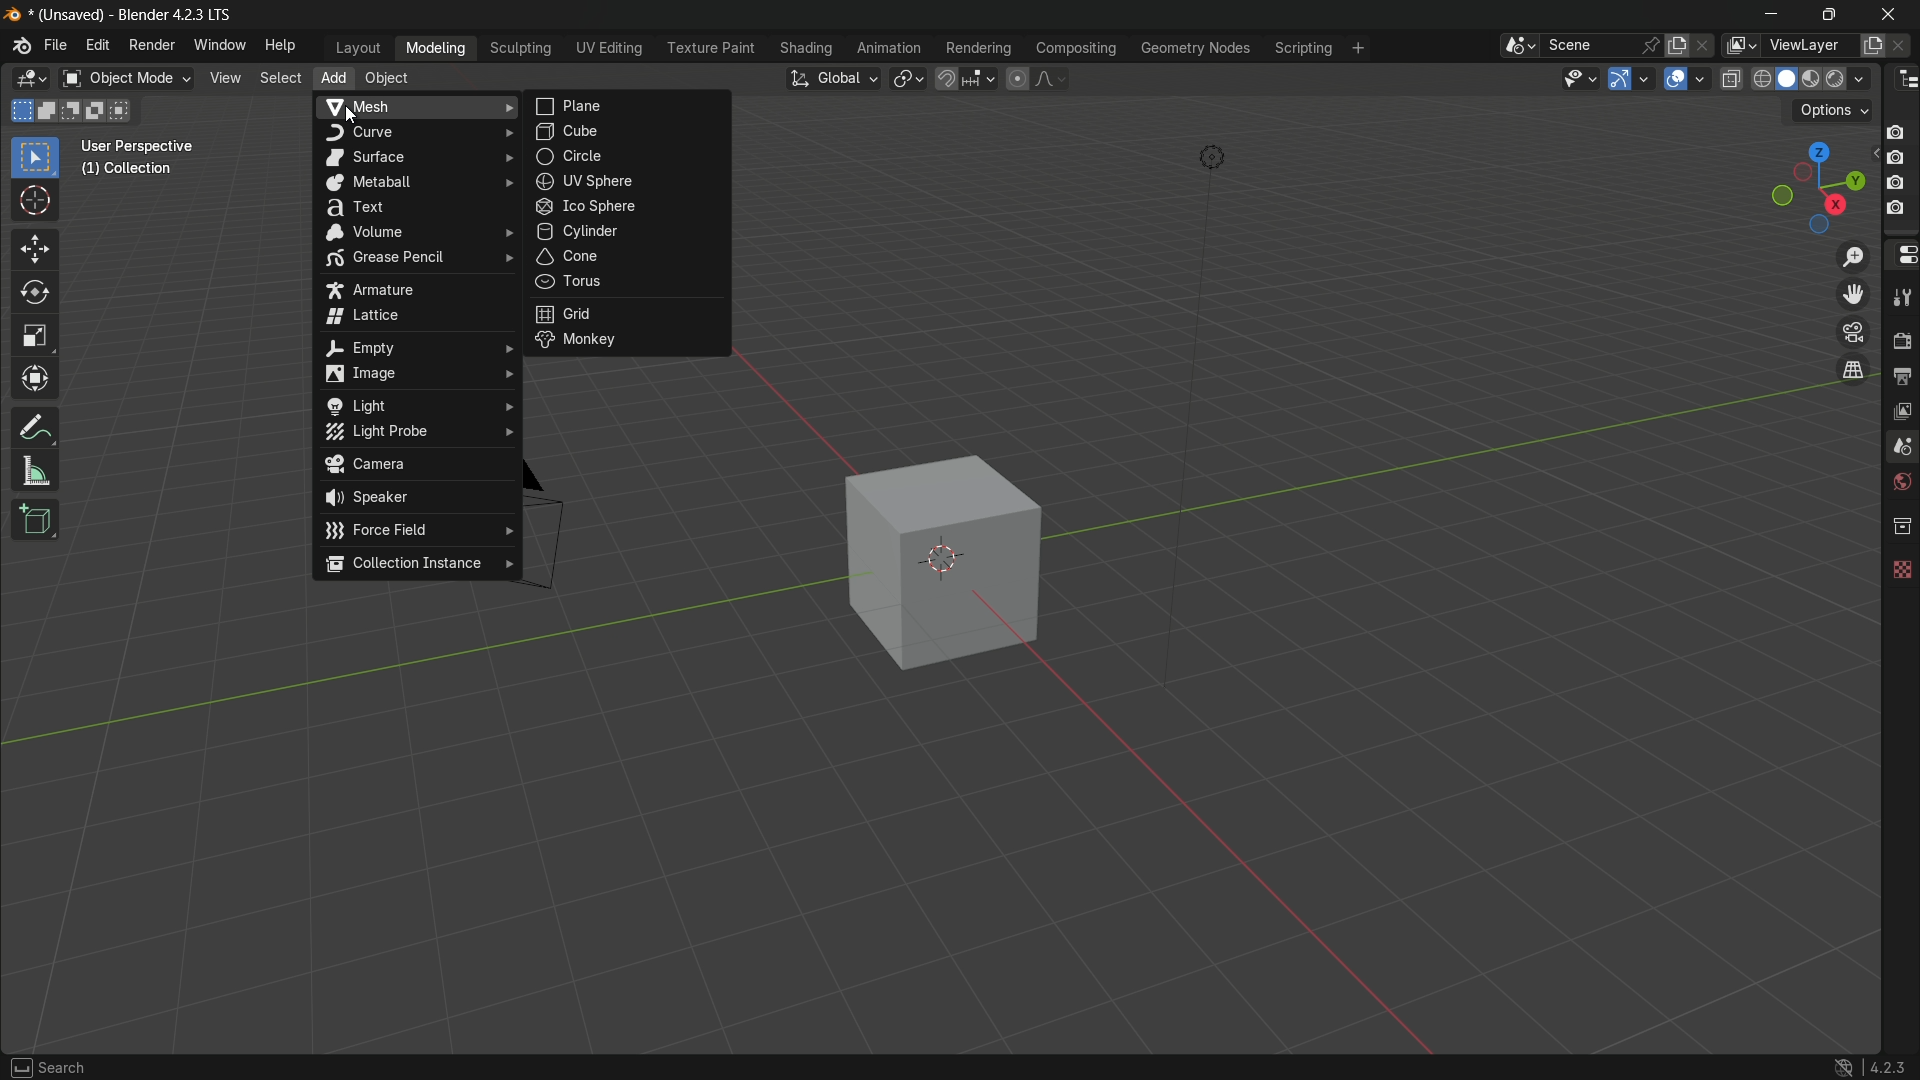 Image resolution: width=1920 pixels, height=1080 pixels. What do you see at coordinates (416, 208) in the screenshot?
I see `text` at bounding box center [416, 208].